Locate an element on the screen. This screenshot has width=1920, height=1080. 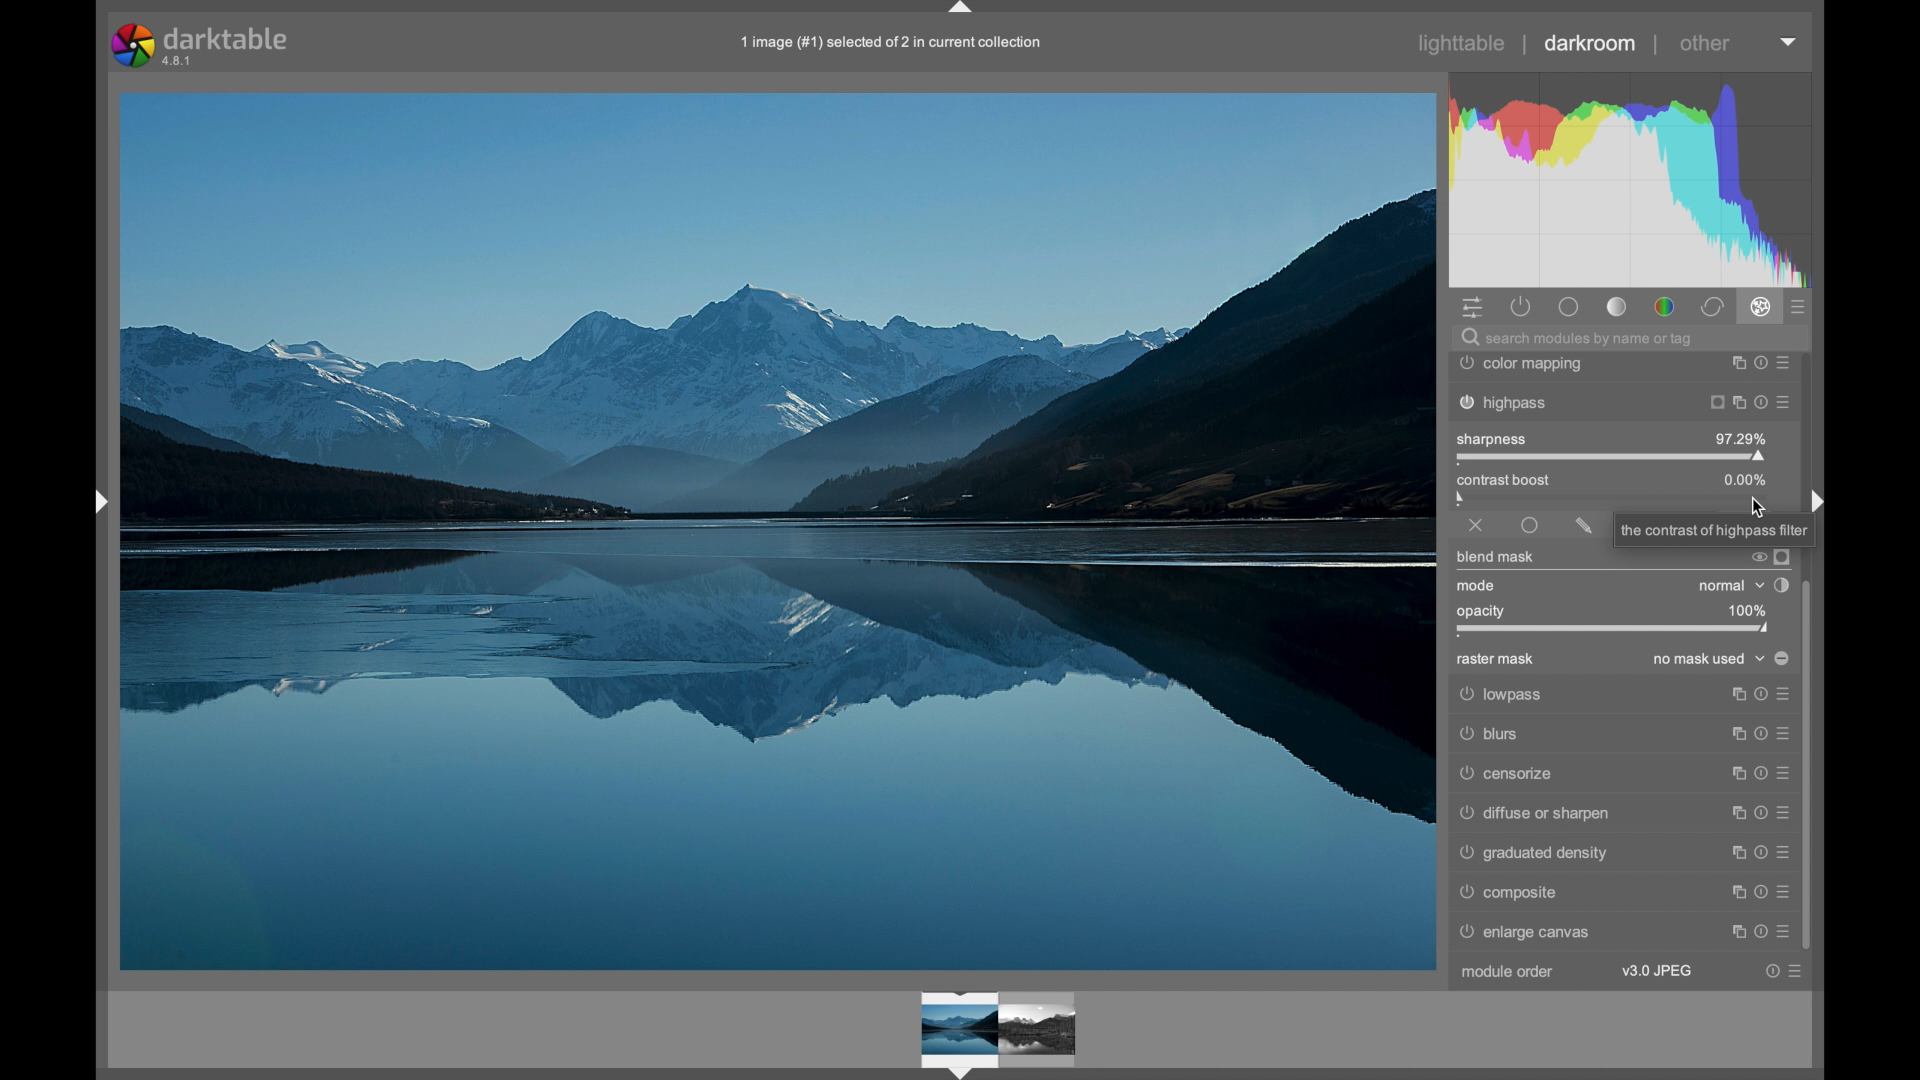
no maskused dropdown is located at coordinates (1710, 660).